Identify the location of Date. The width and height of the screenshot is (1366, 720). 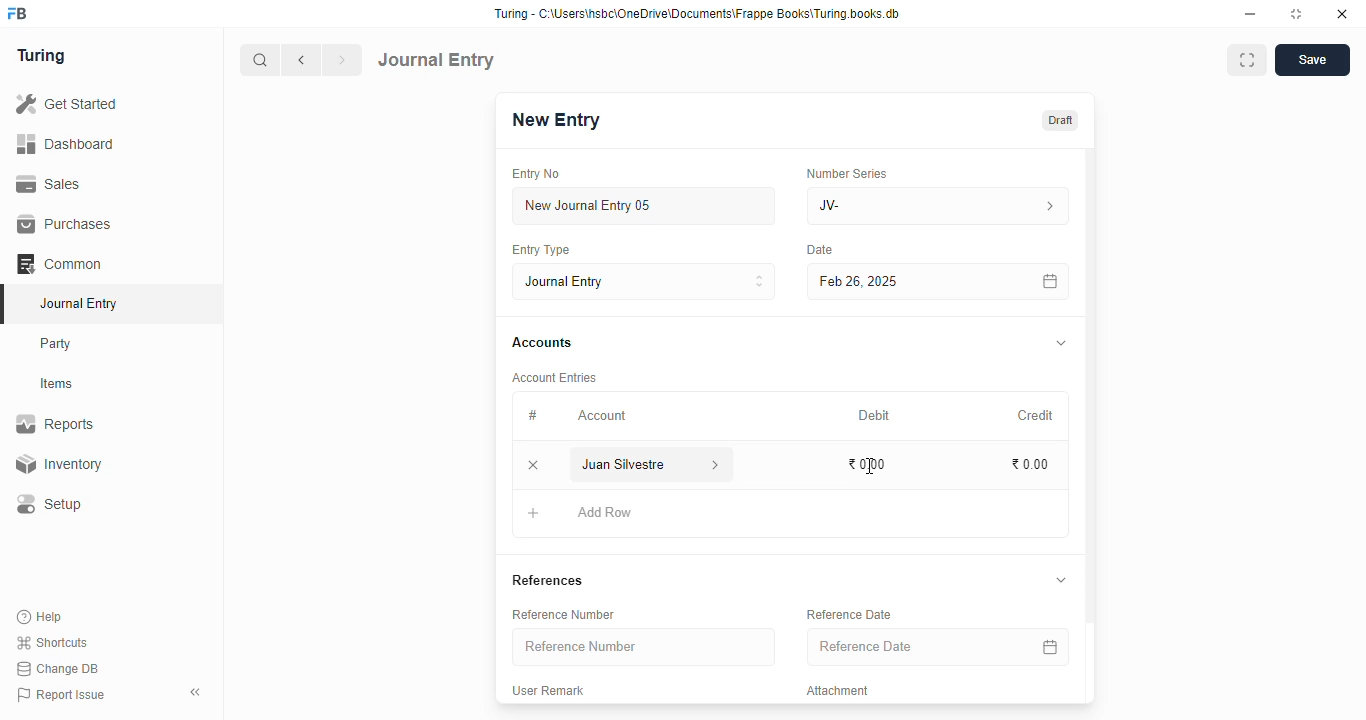
(821, 250).